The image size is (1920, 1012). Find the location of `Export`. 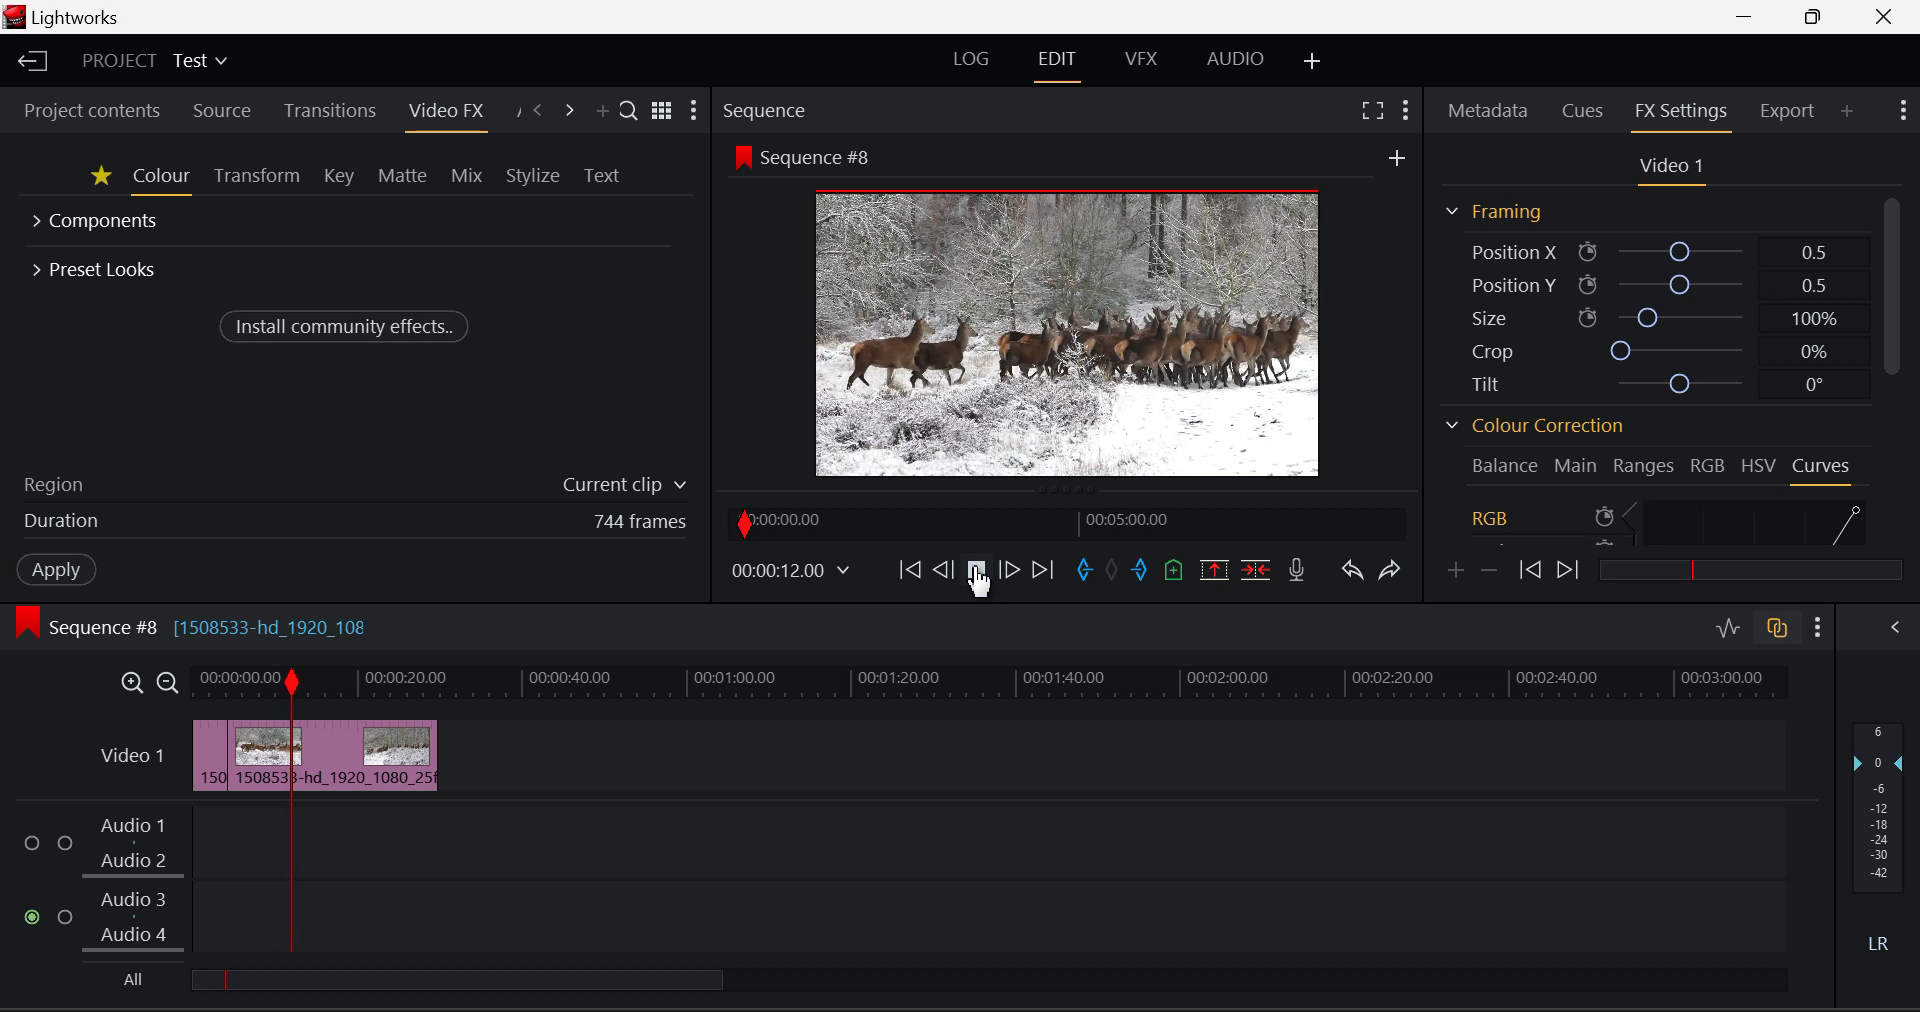

Export is located at coordinates (1787, 108).